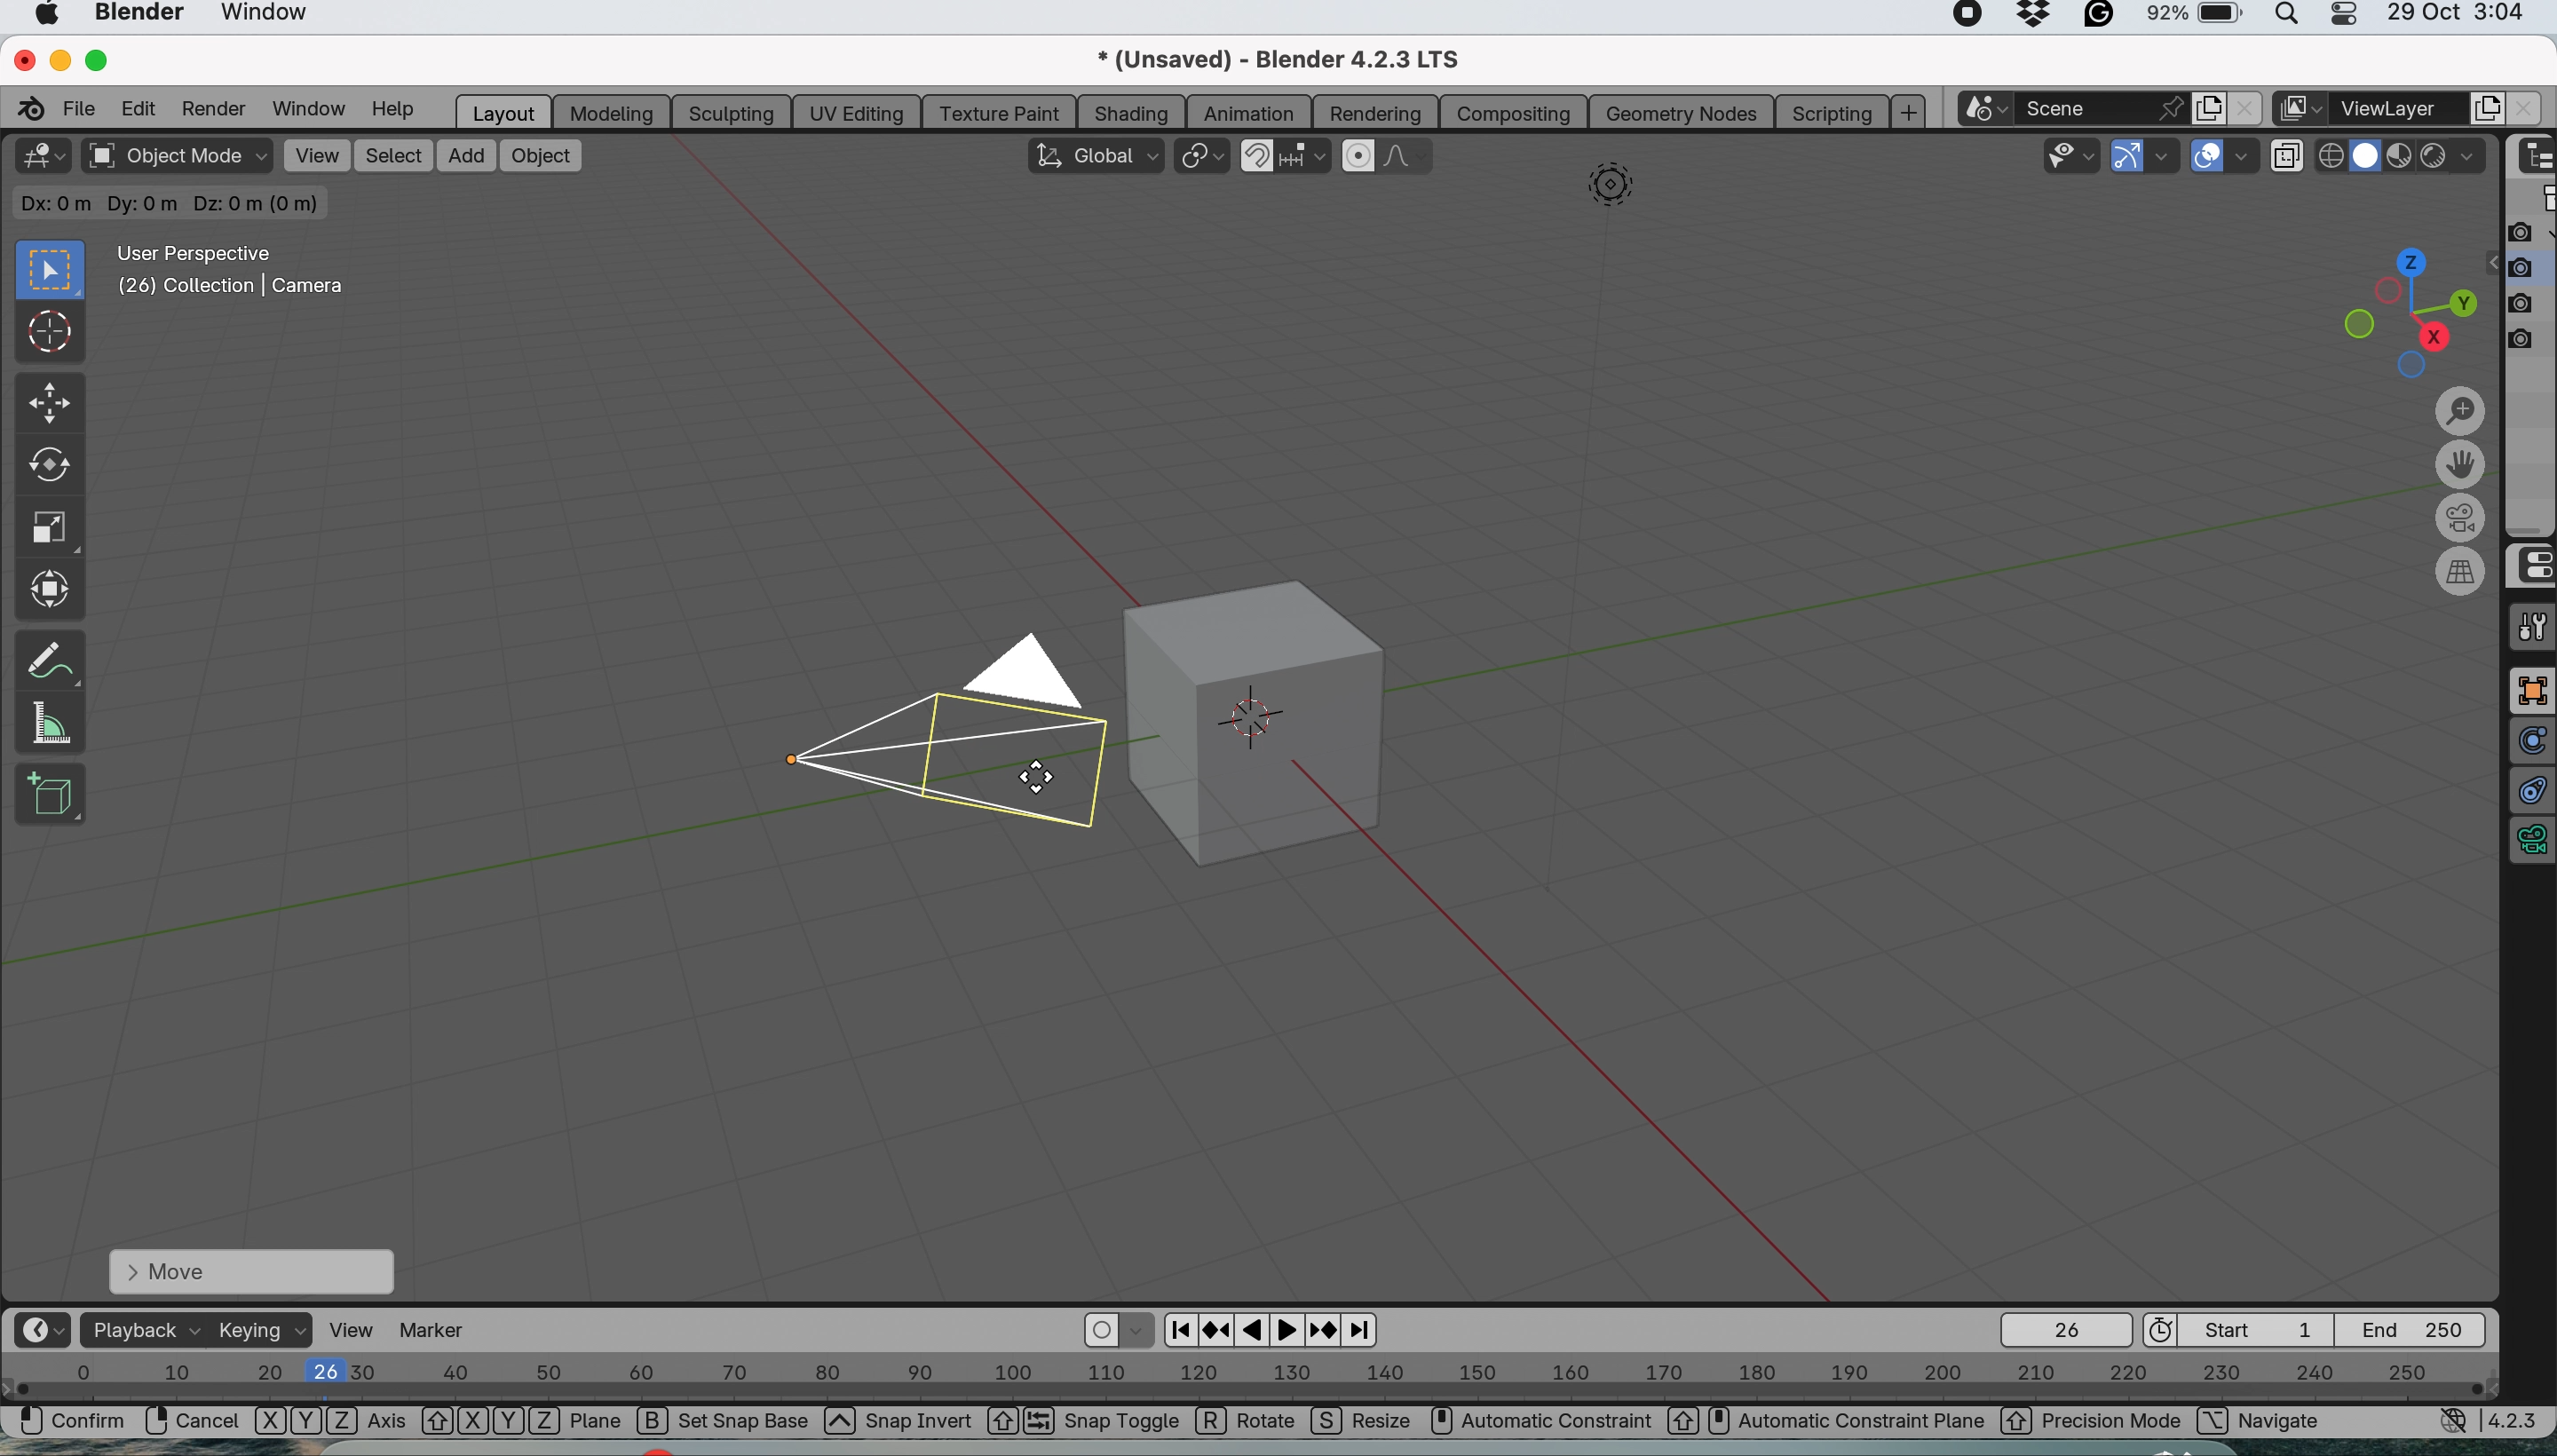 This screenshot has width=2557, height=1456. I want to click on auto key framing, so click(1140, 1329).